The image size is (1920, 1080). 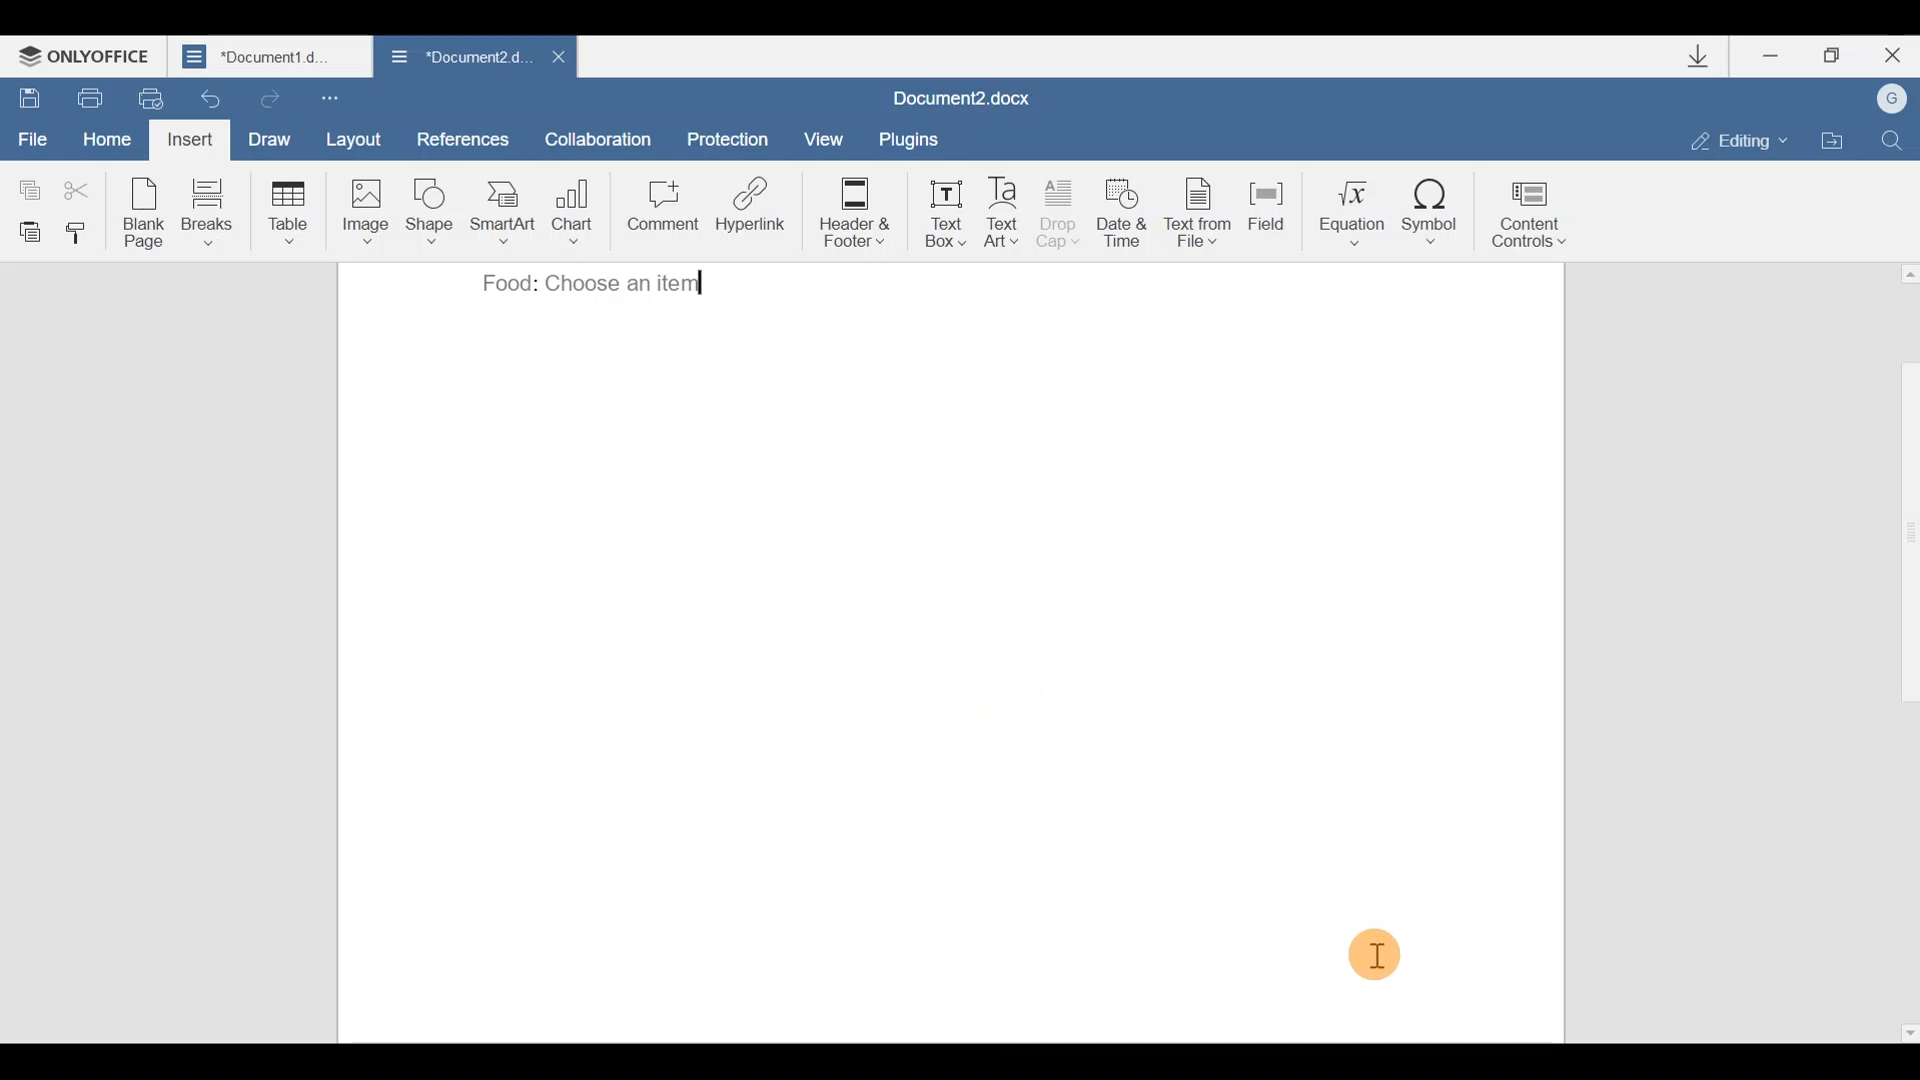 I want to click on Save, so click(x=28, y=98).